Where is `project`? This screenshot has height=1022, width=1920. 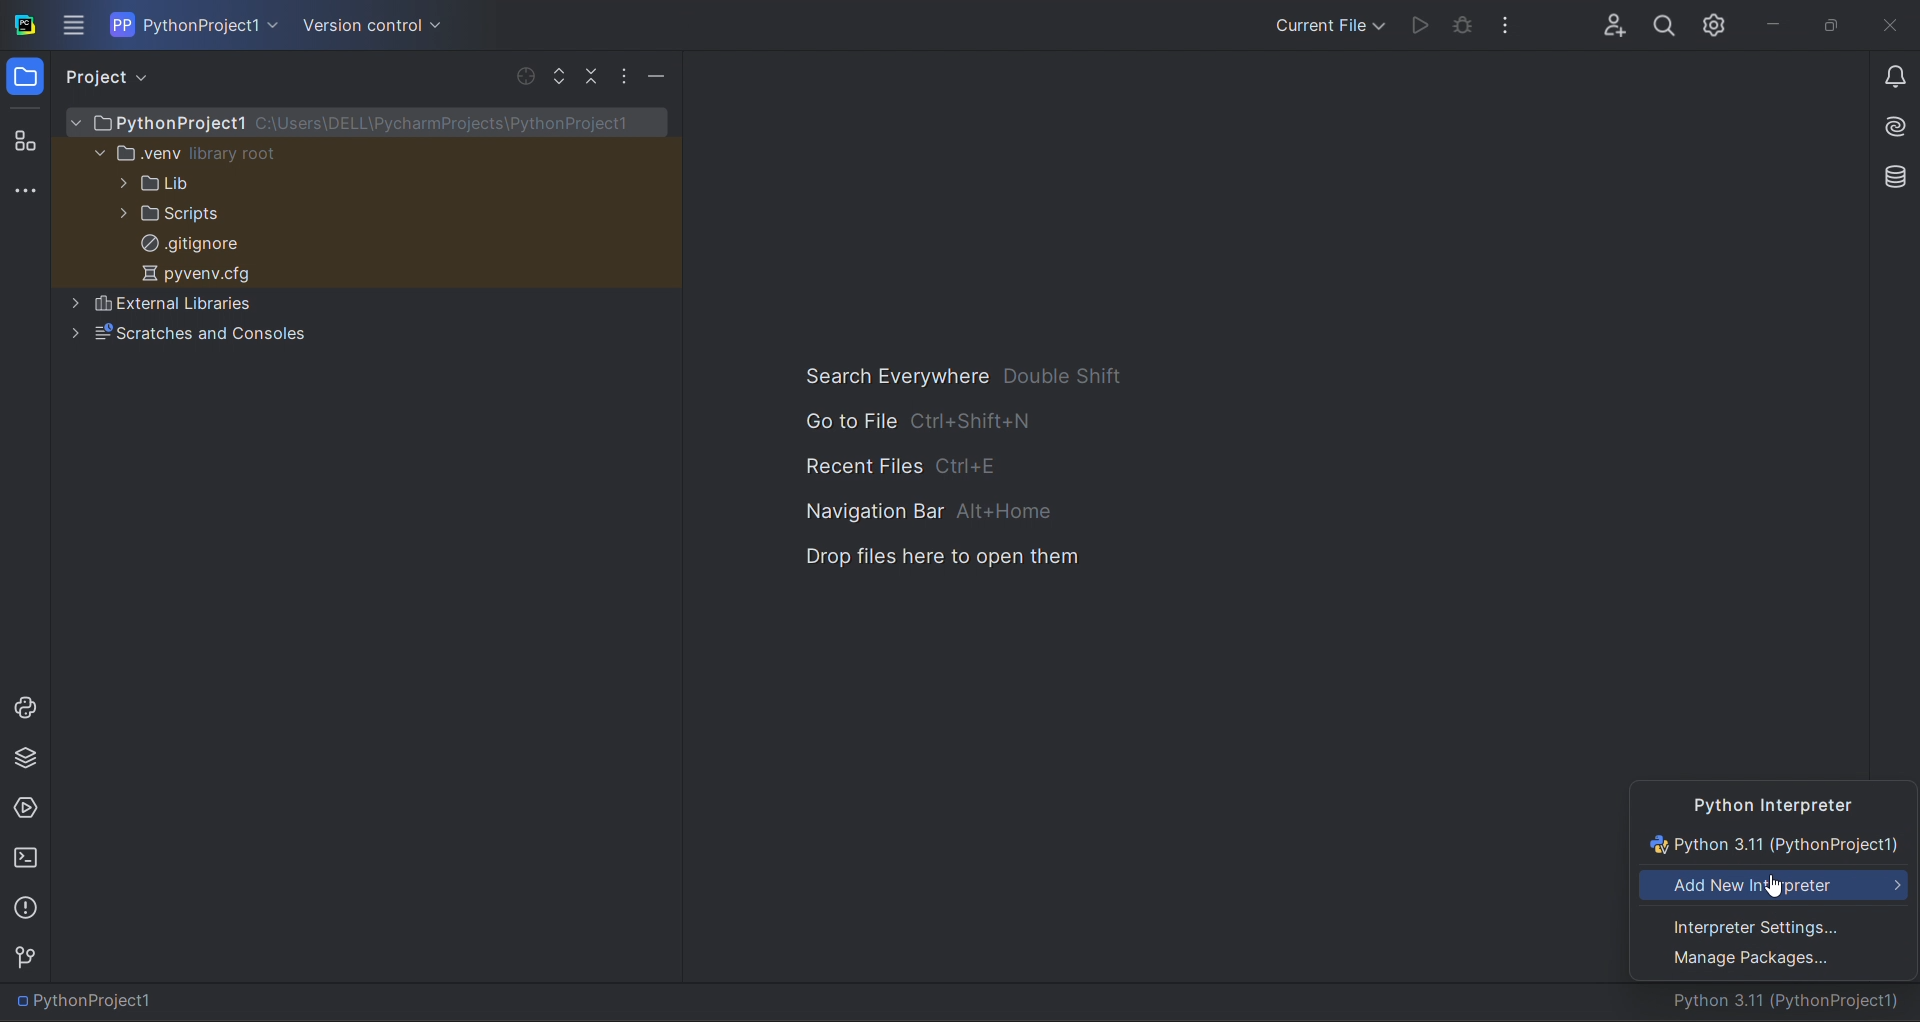 project is located at coordinates (113, 77).